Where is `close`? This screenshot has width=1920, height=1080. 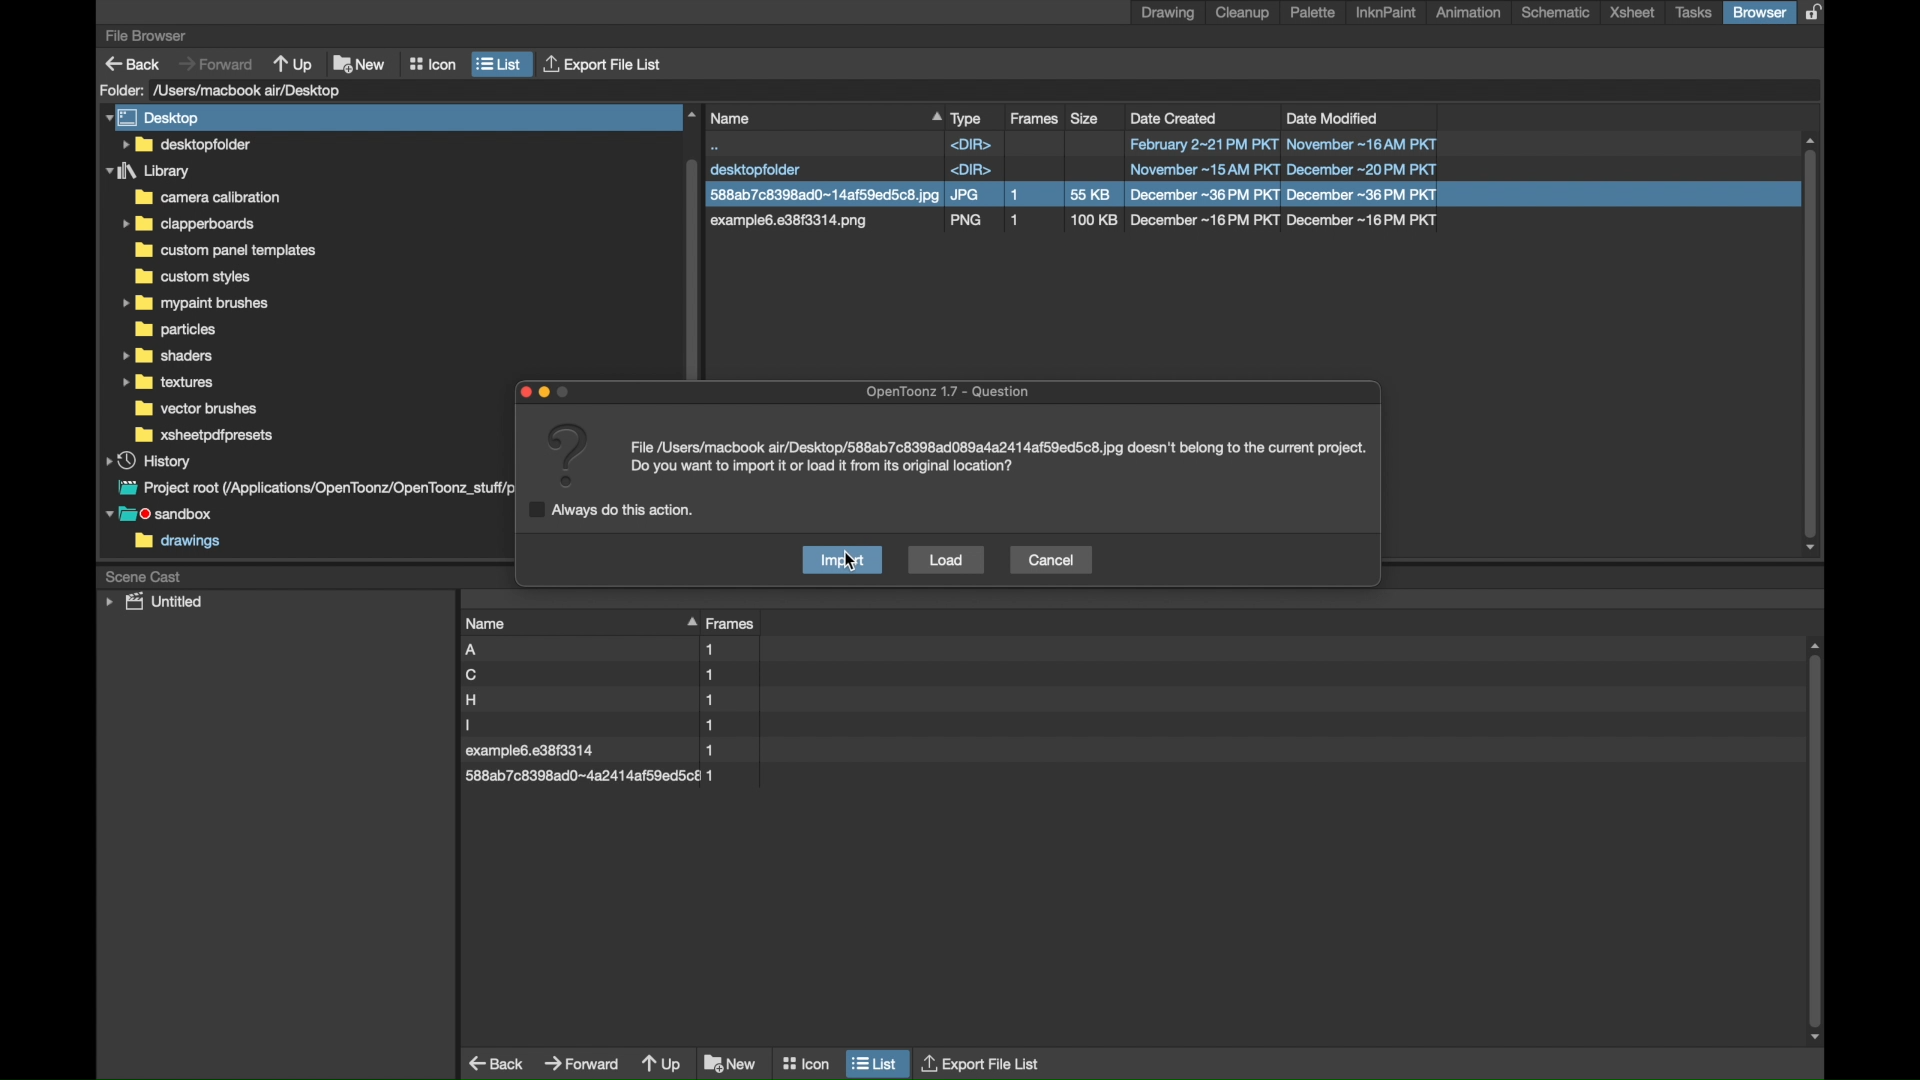 close is located at coordinates (523, 385).